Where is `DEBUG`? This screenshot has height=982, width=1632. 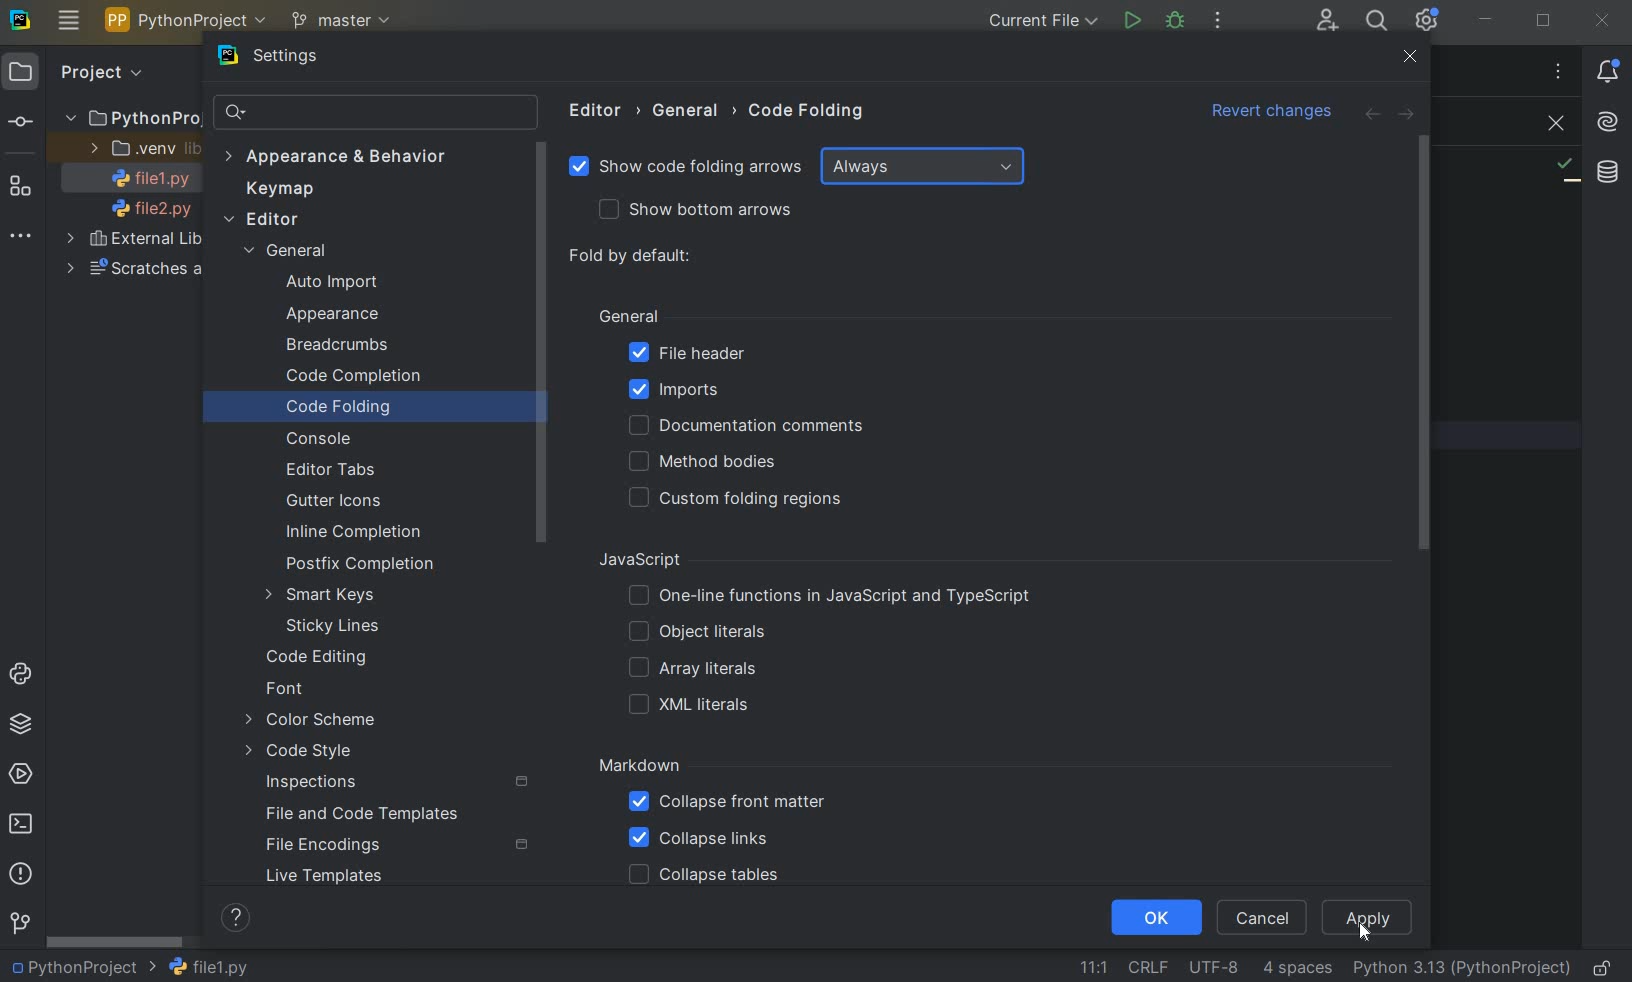
DEBUG is located at coordinates (1177, 22).